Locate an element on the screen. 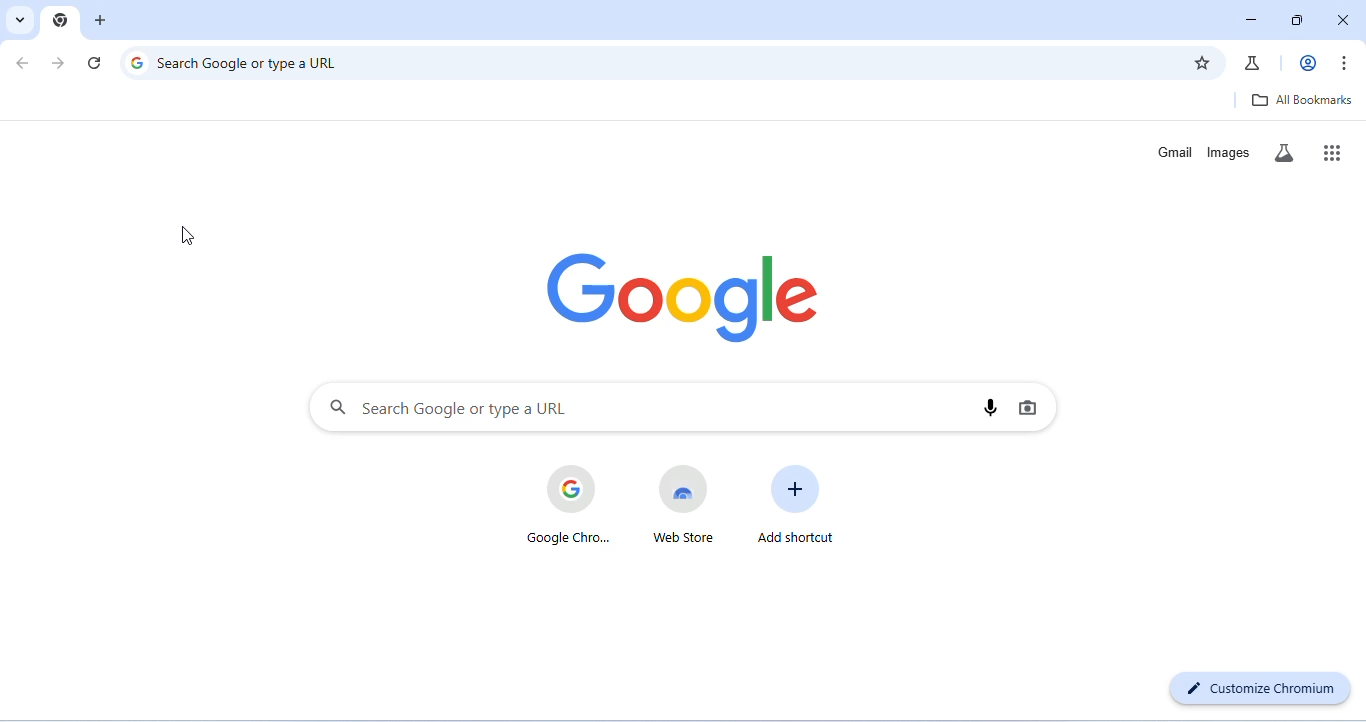 The image size is (1366, 722). web store is located at coordinates (682, 505).